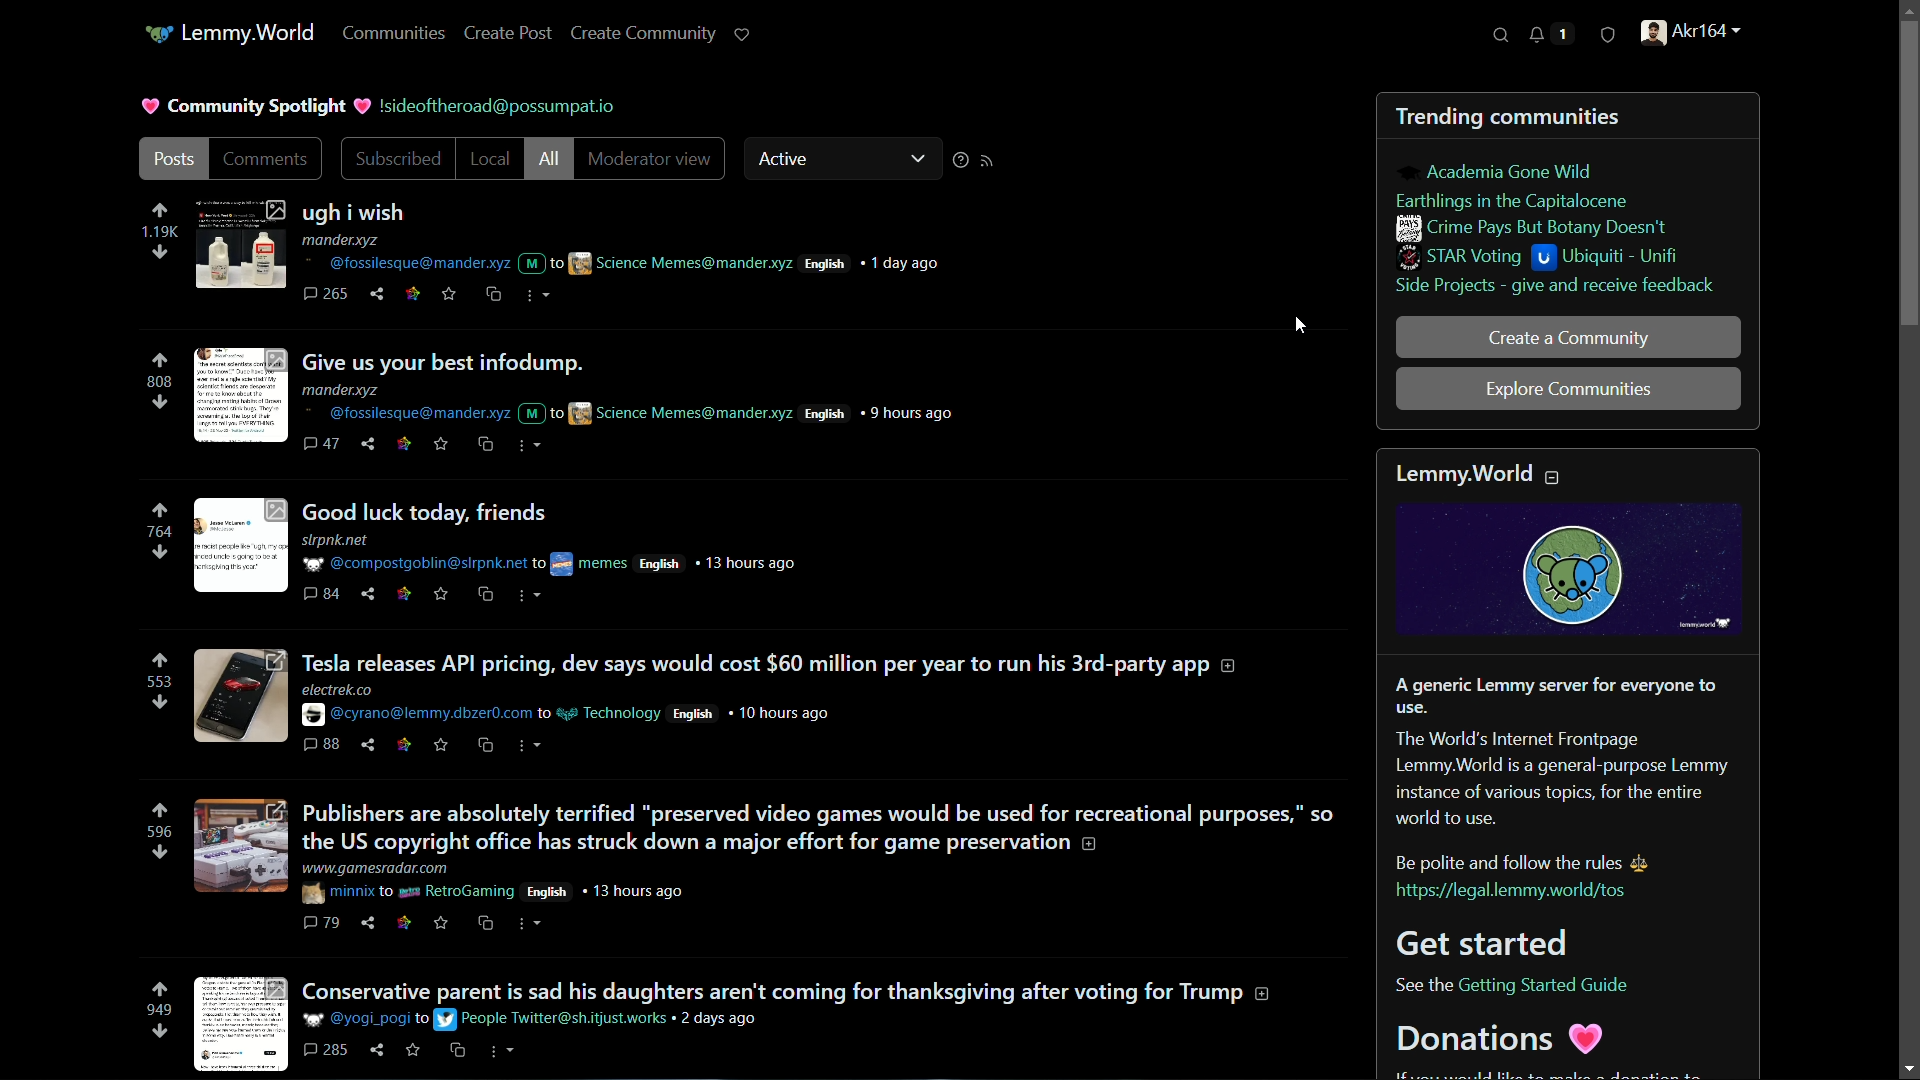 Image resolution: width=1920 pixels, height=1080 pixels. I want to click on academia gone wild, so click(1509, 172).